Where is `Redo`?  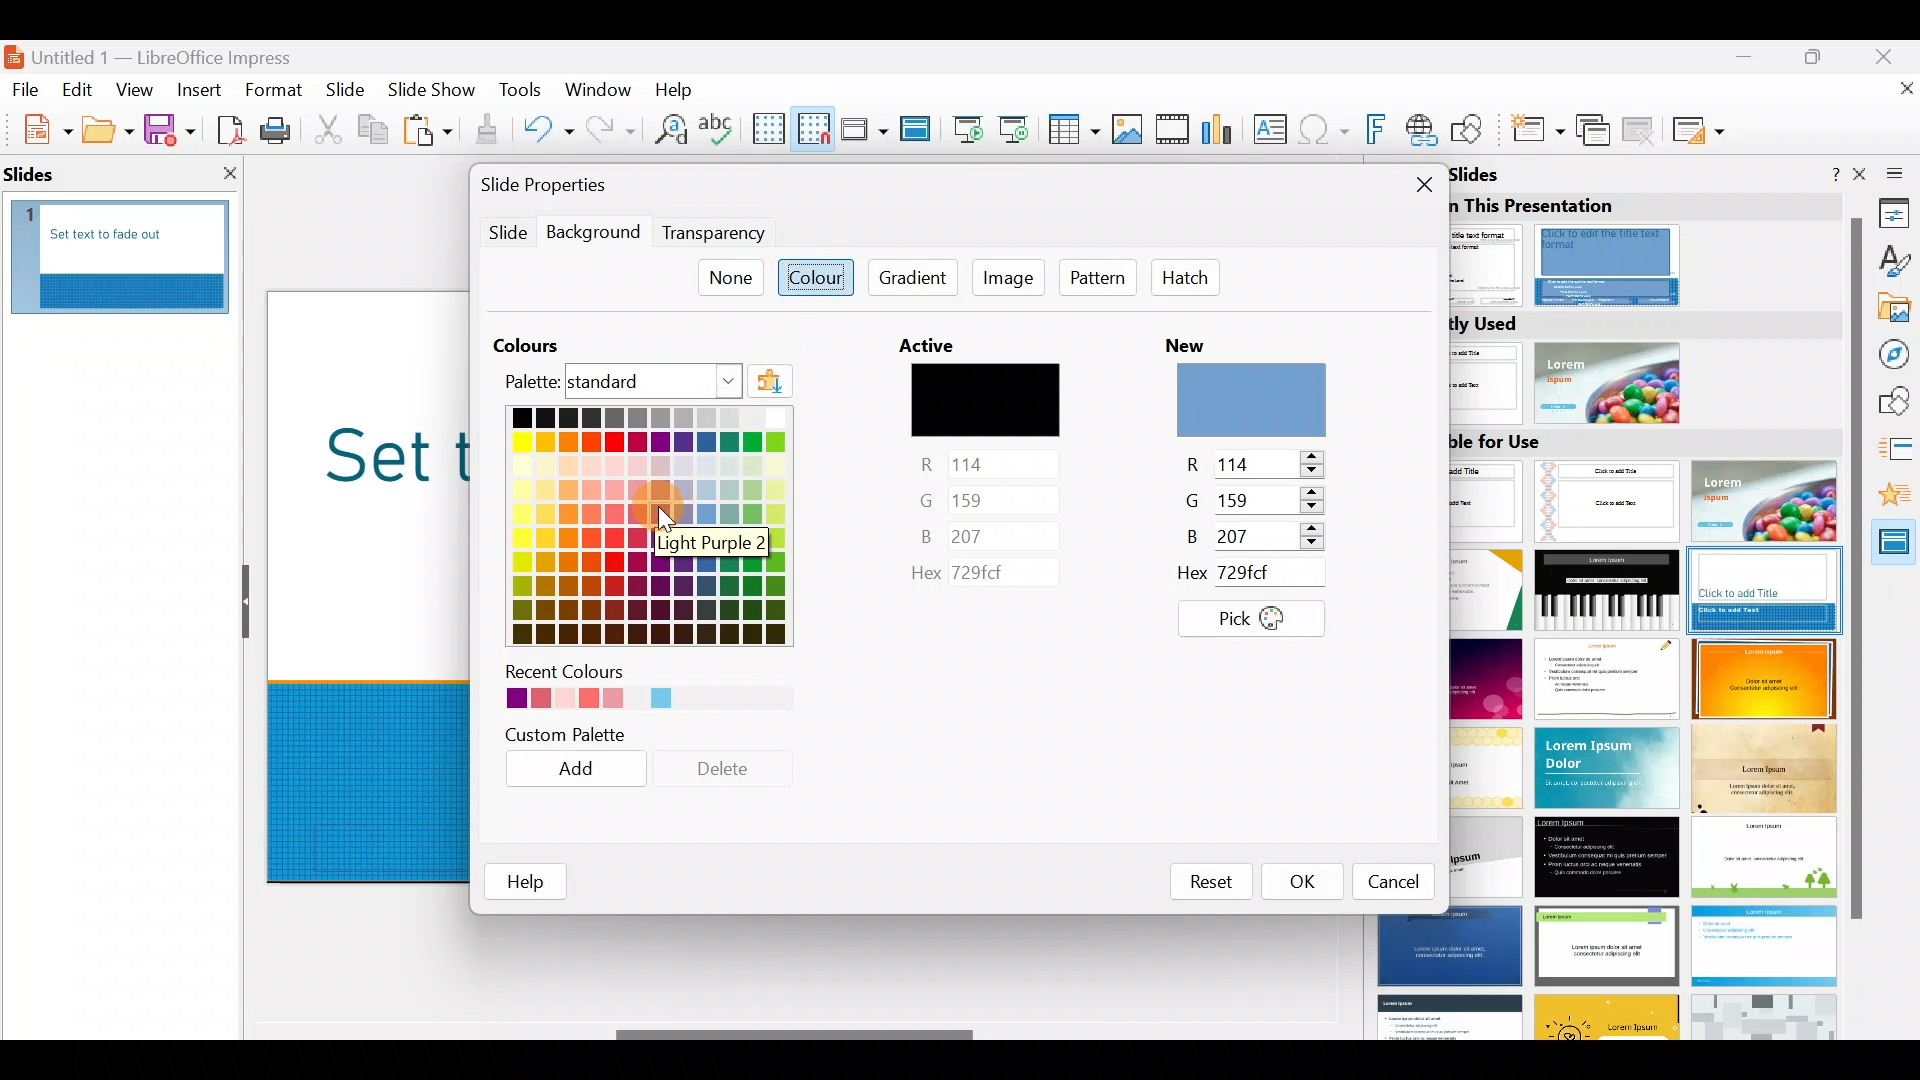
Redo is located at coordinates (608, 129).